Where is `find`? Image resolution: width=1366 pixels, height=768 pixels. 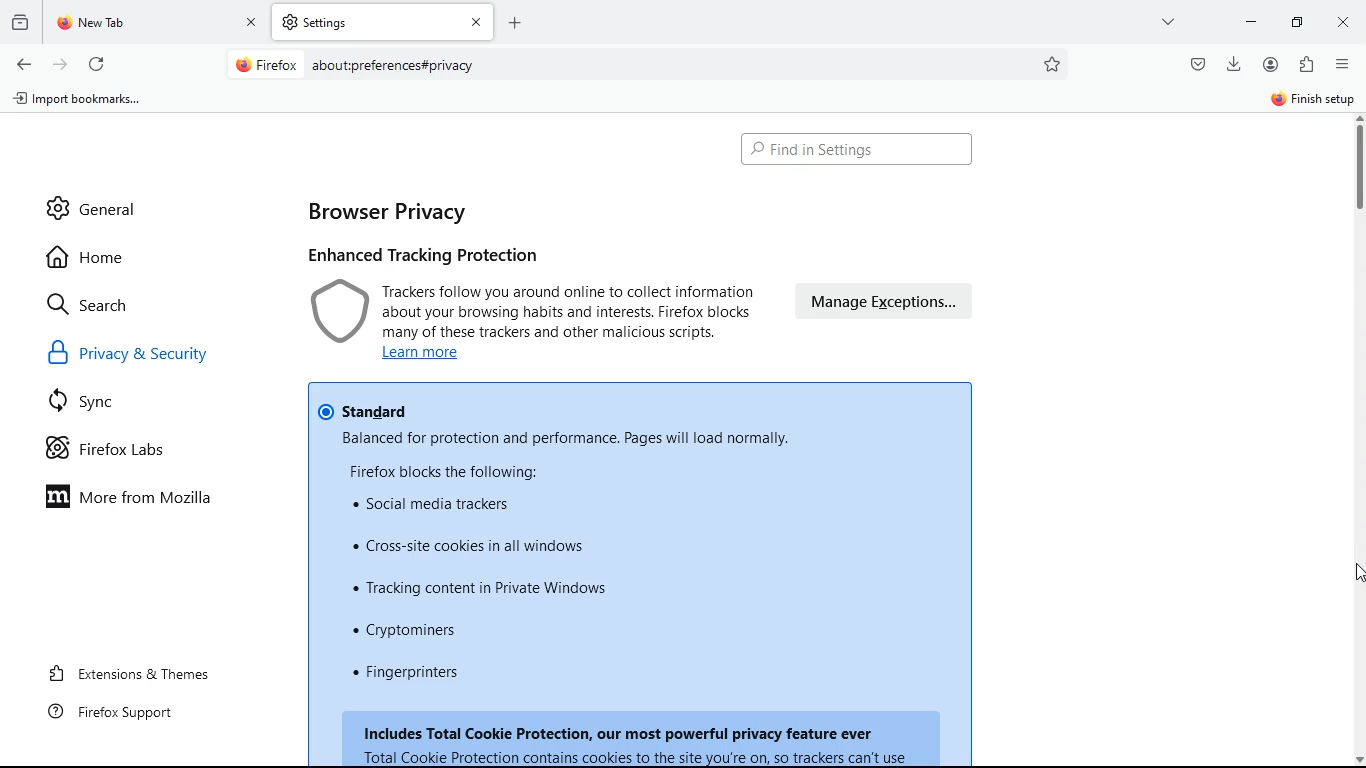
find is located at coordinates (856, 150).